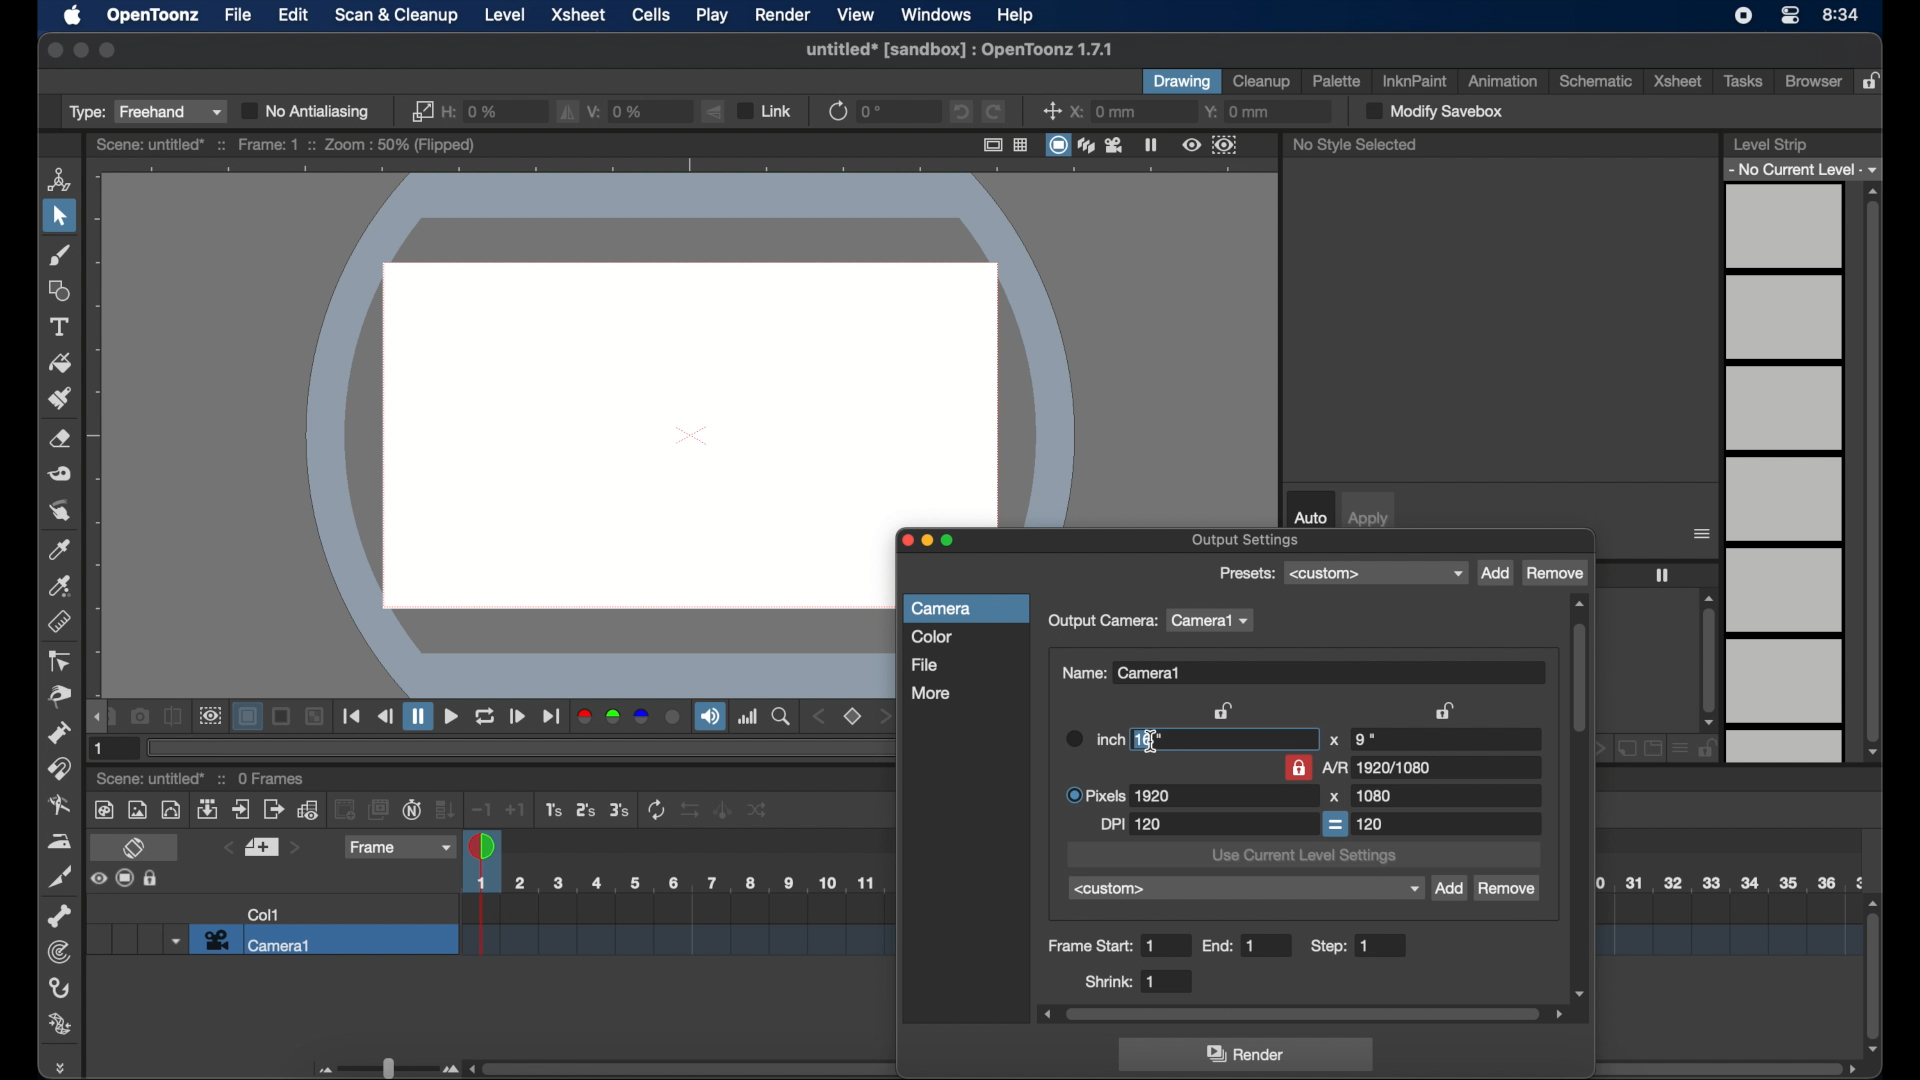  Describe the element at coordinates (1786, 474) in the screenshot. I see `levels` at that location.